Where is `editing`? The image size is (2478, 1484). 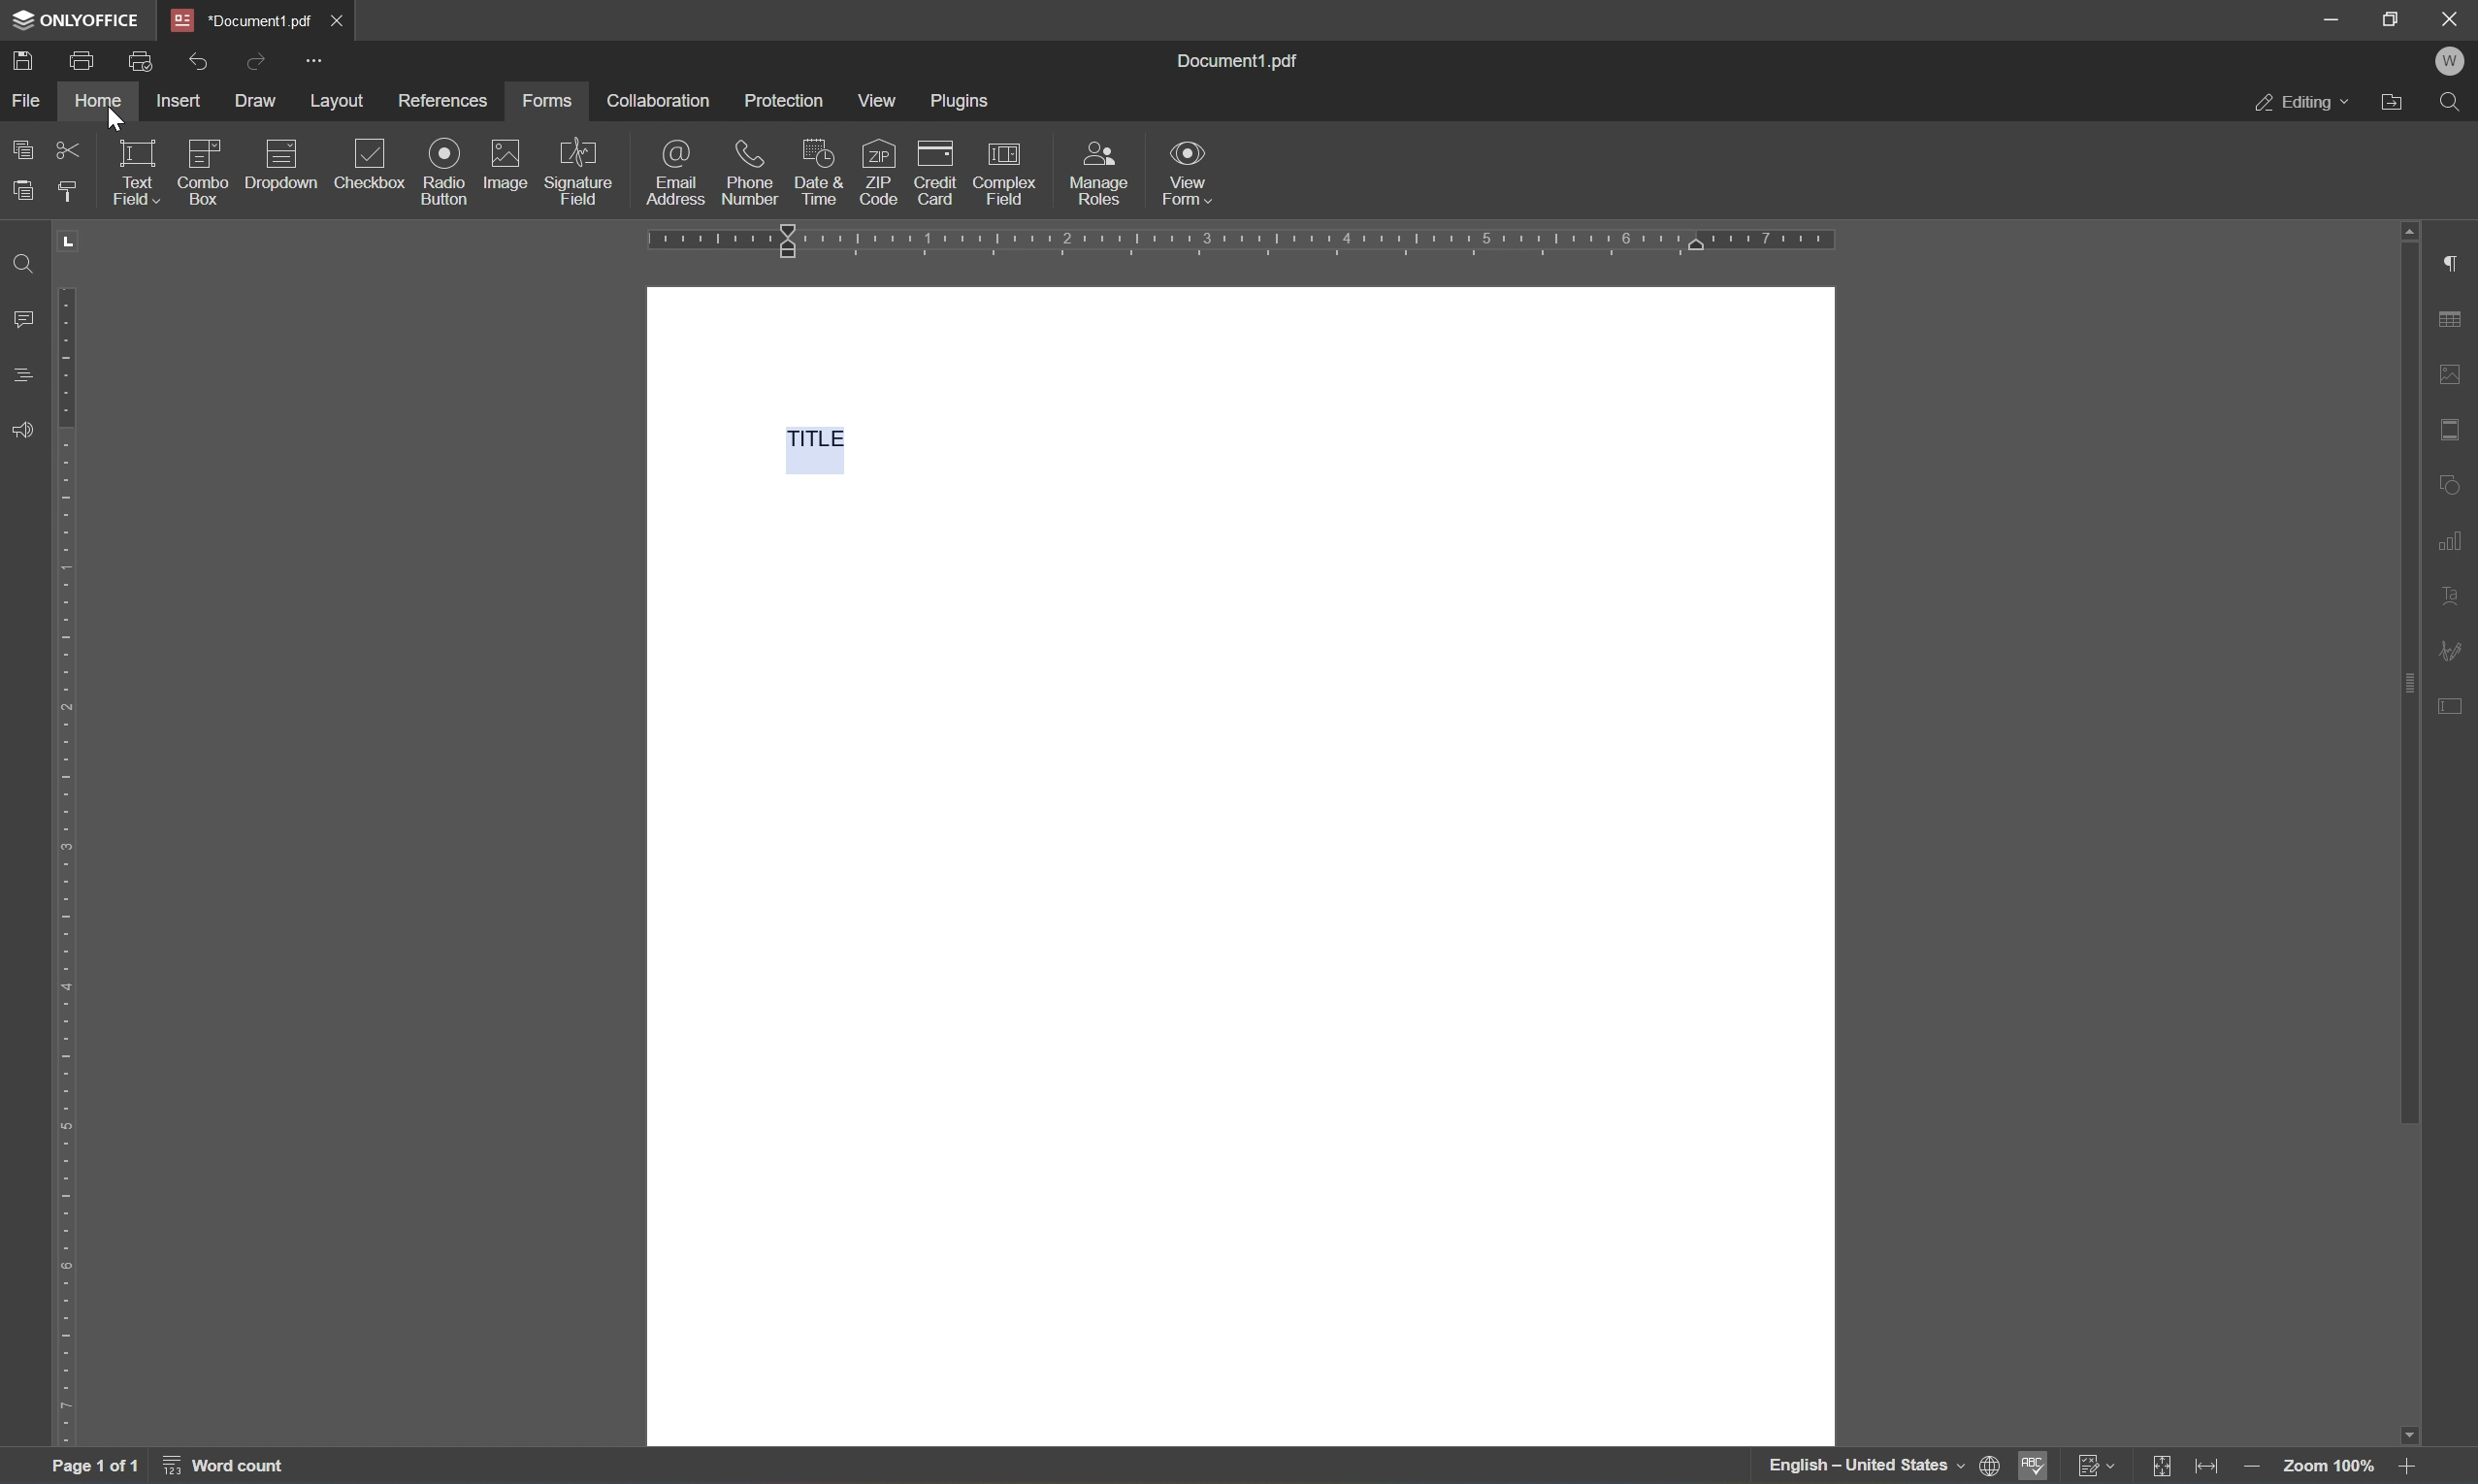 editing is located at coordinates (2299, 104).